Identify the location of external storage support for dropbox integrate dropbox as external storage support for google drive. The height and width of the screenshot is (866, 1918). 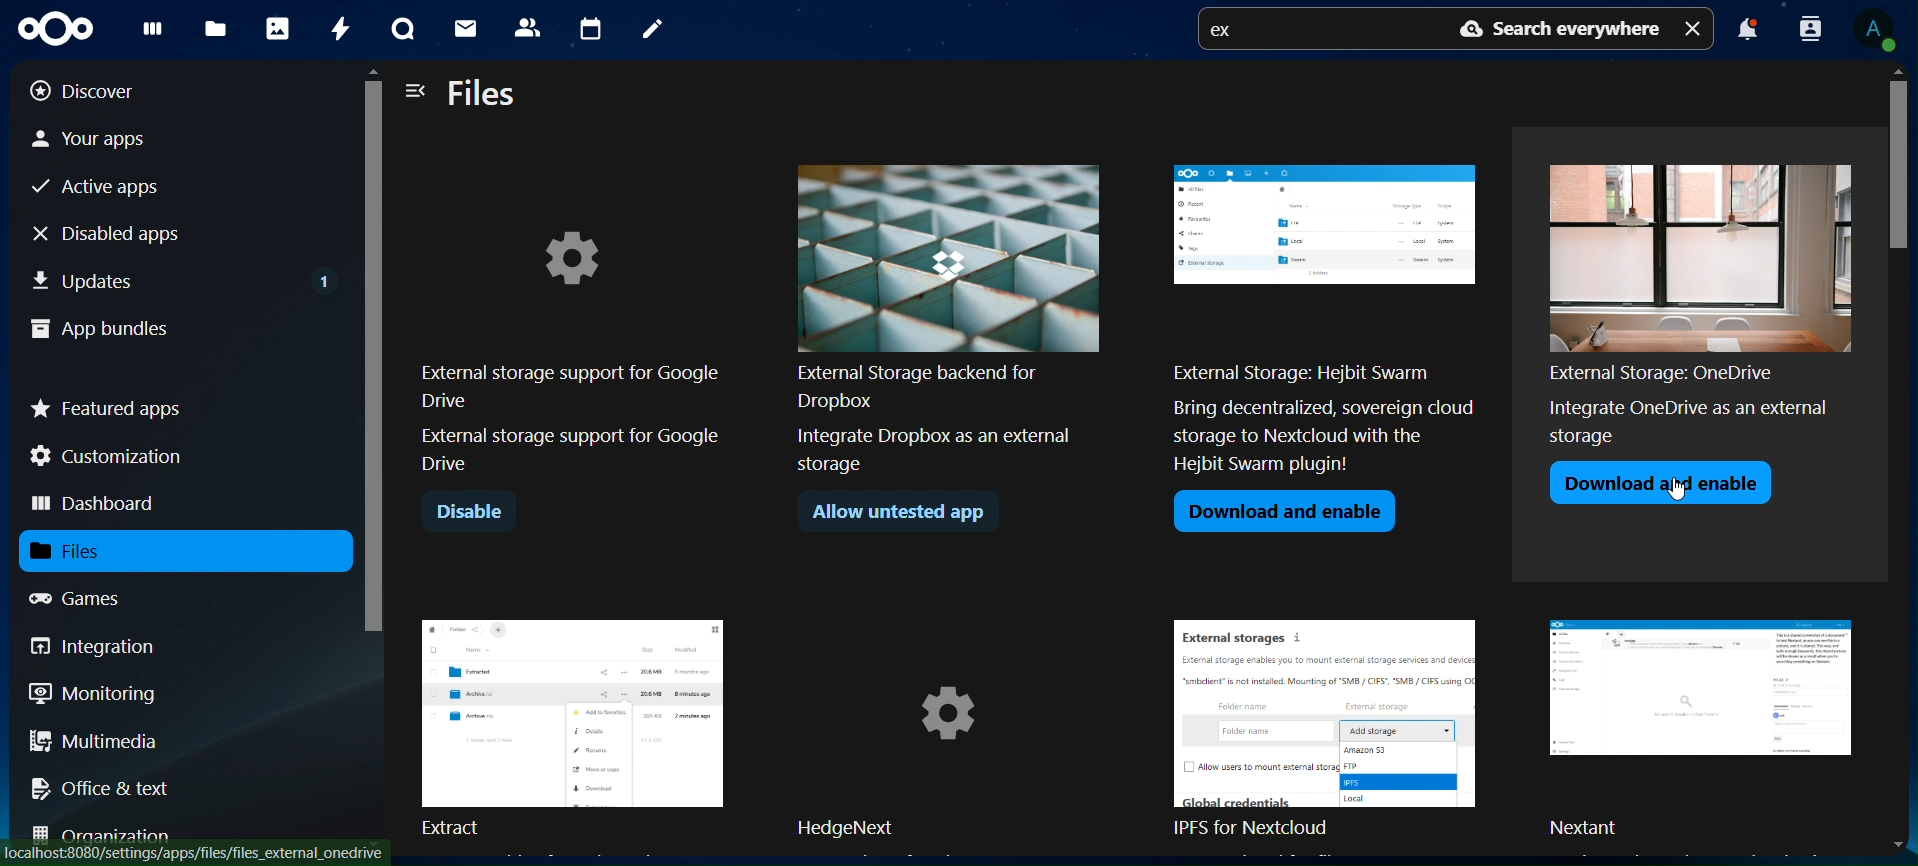
(949, 318).